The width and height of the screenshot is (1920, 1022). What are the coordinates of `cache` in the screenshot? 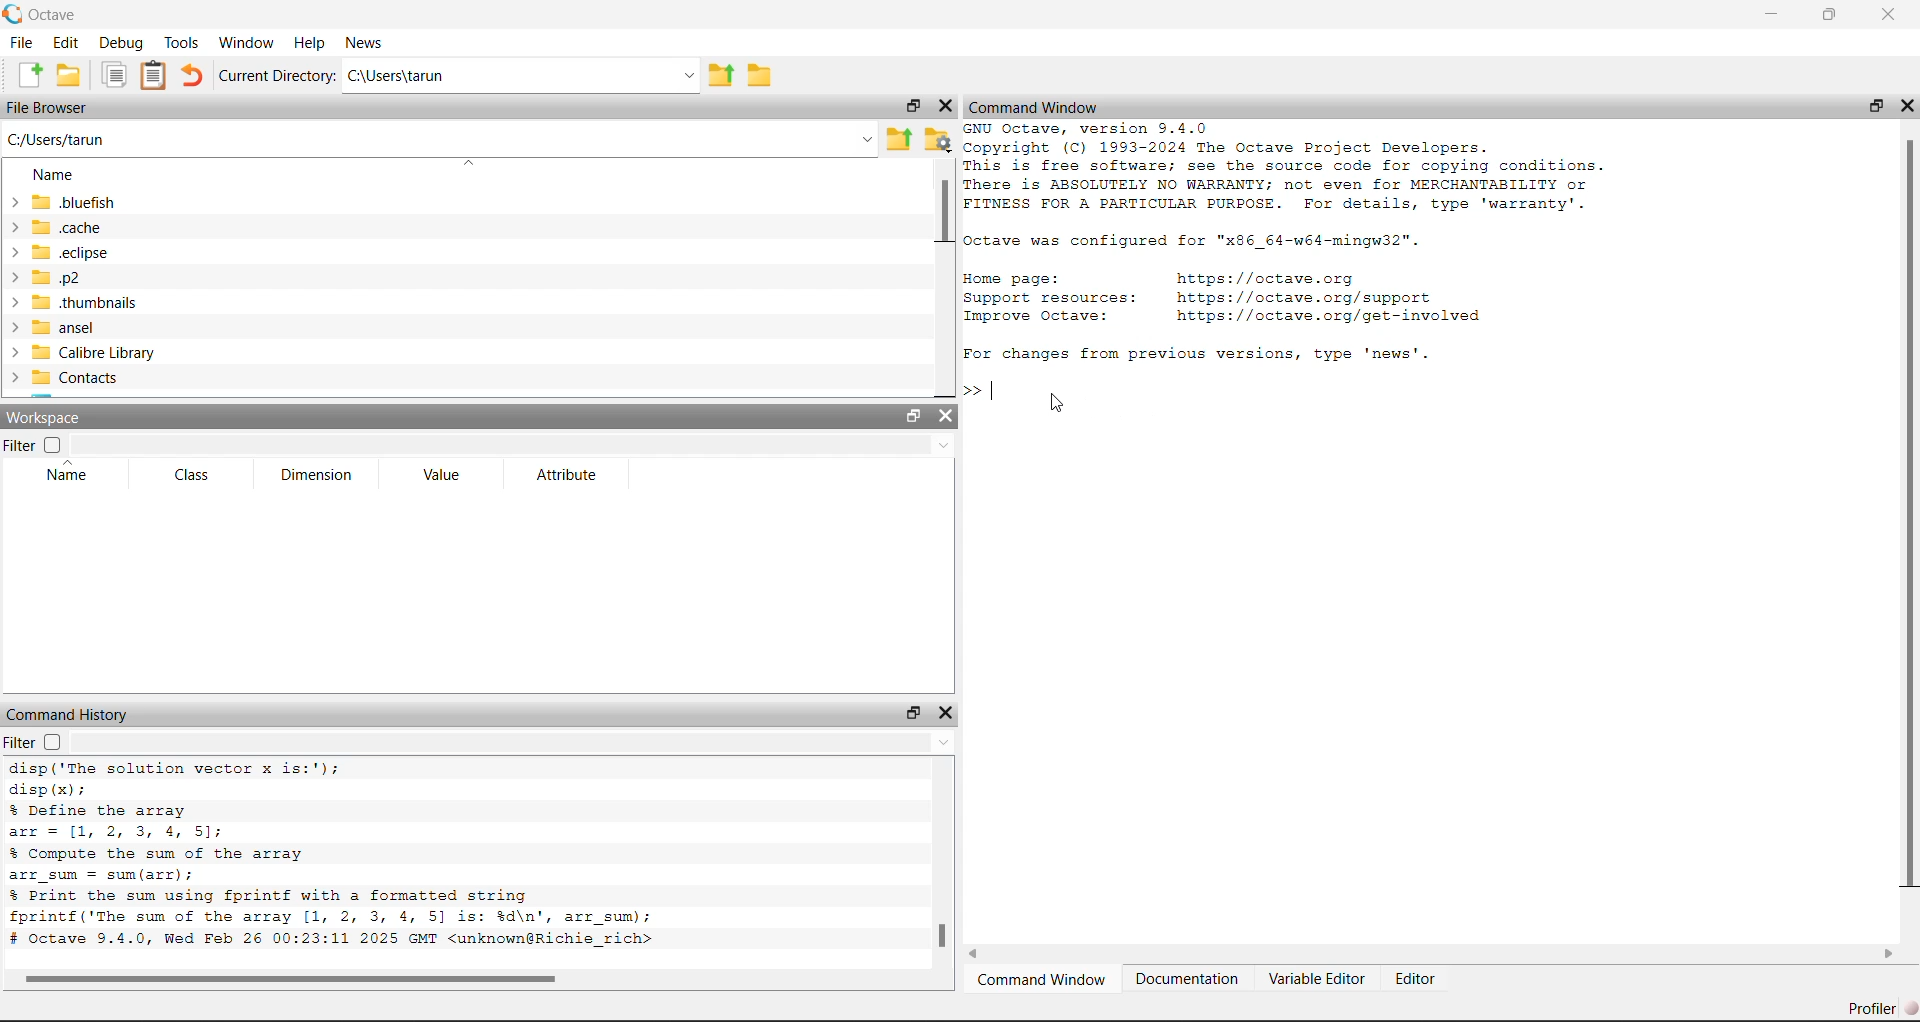 It's located at (64, 227).